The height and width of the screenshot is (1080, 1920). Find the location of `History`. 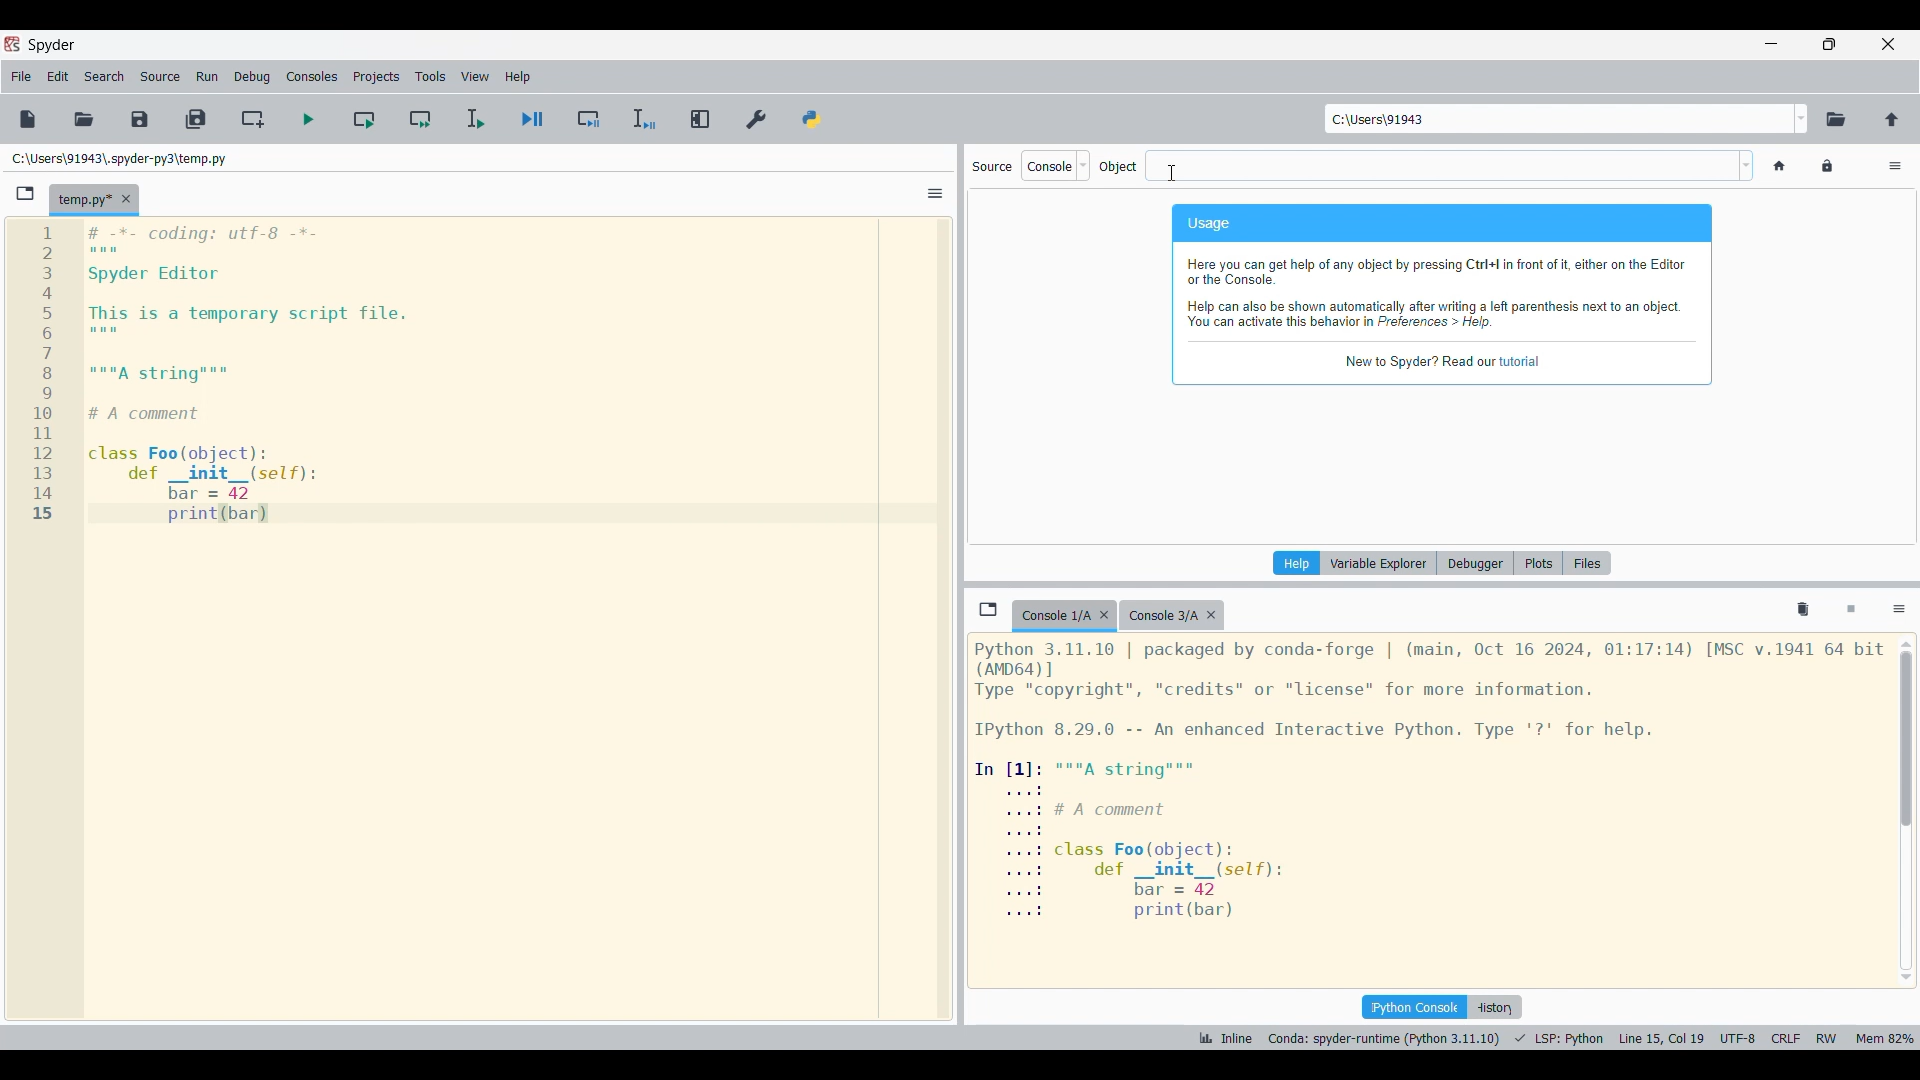

History is located at coordinates (1495, 1007).